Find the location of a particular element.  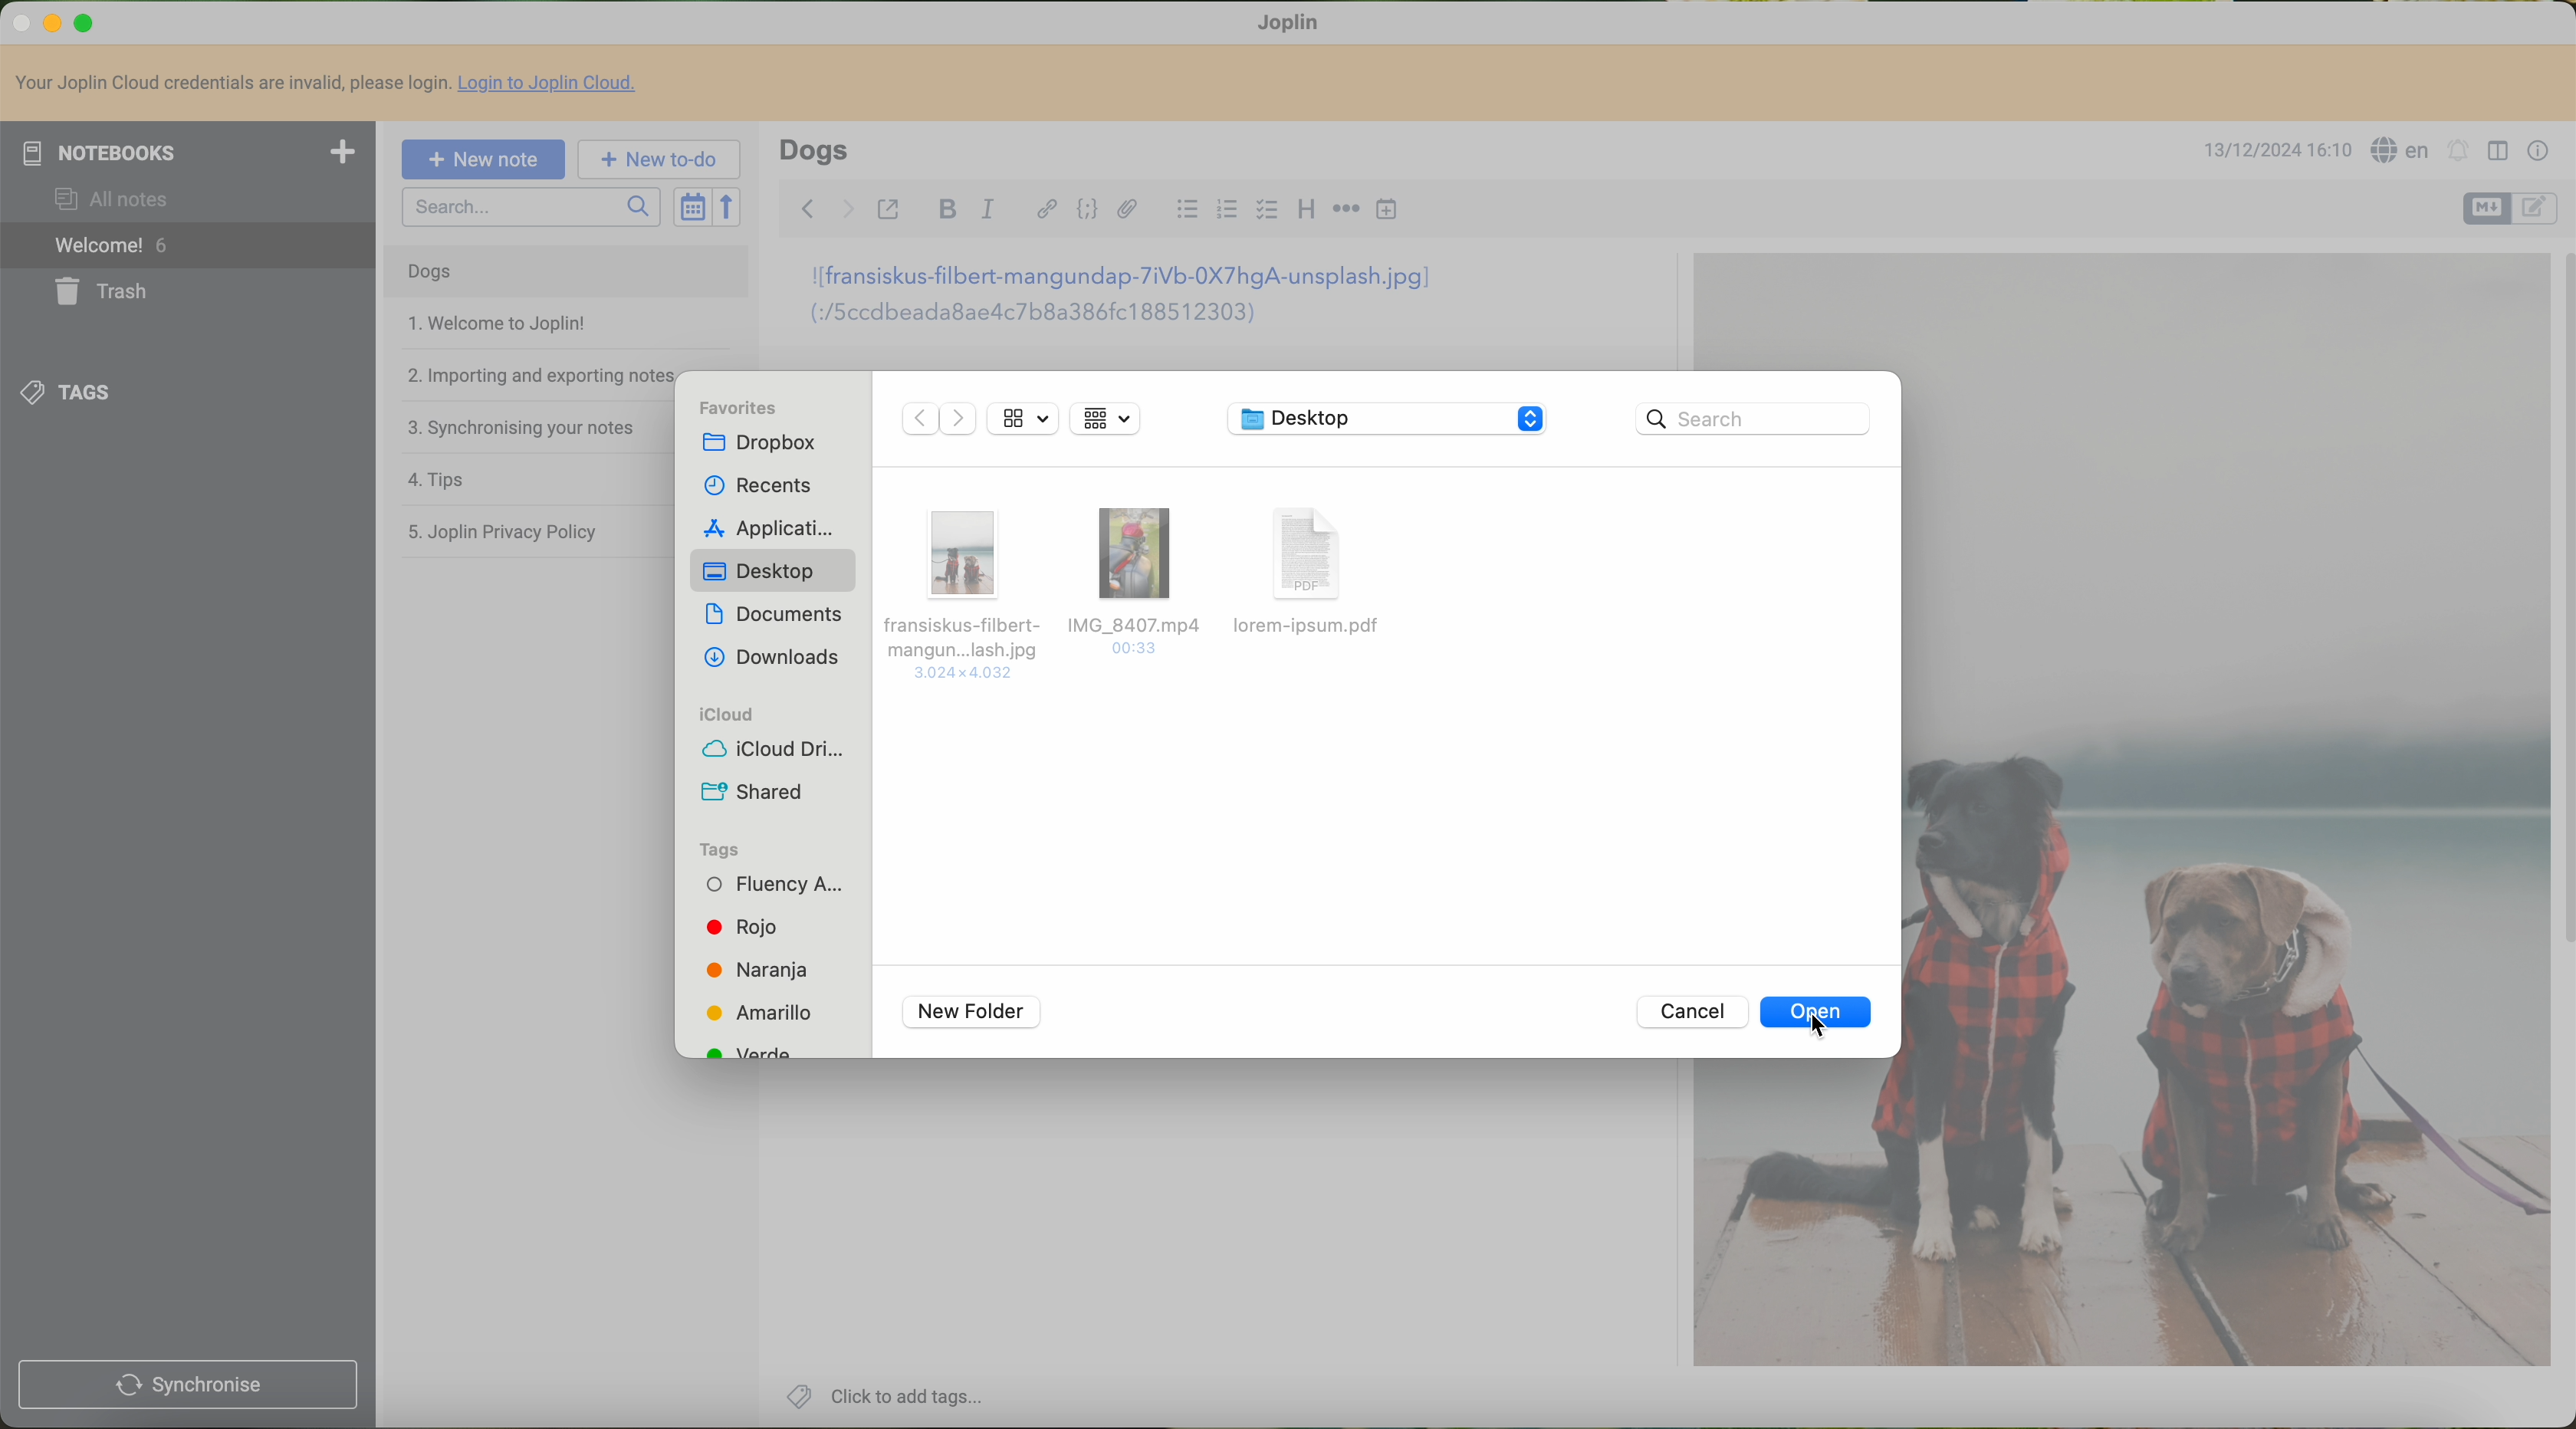

13/12/2024 16:10 is located at coordinates (2274, 152).